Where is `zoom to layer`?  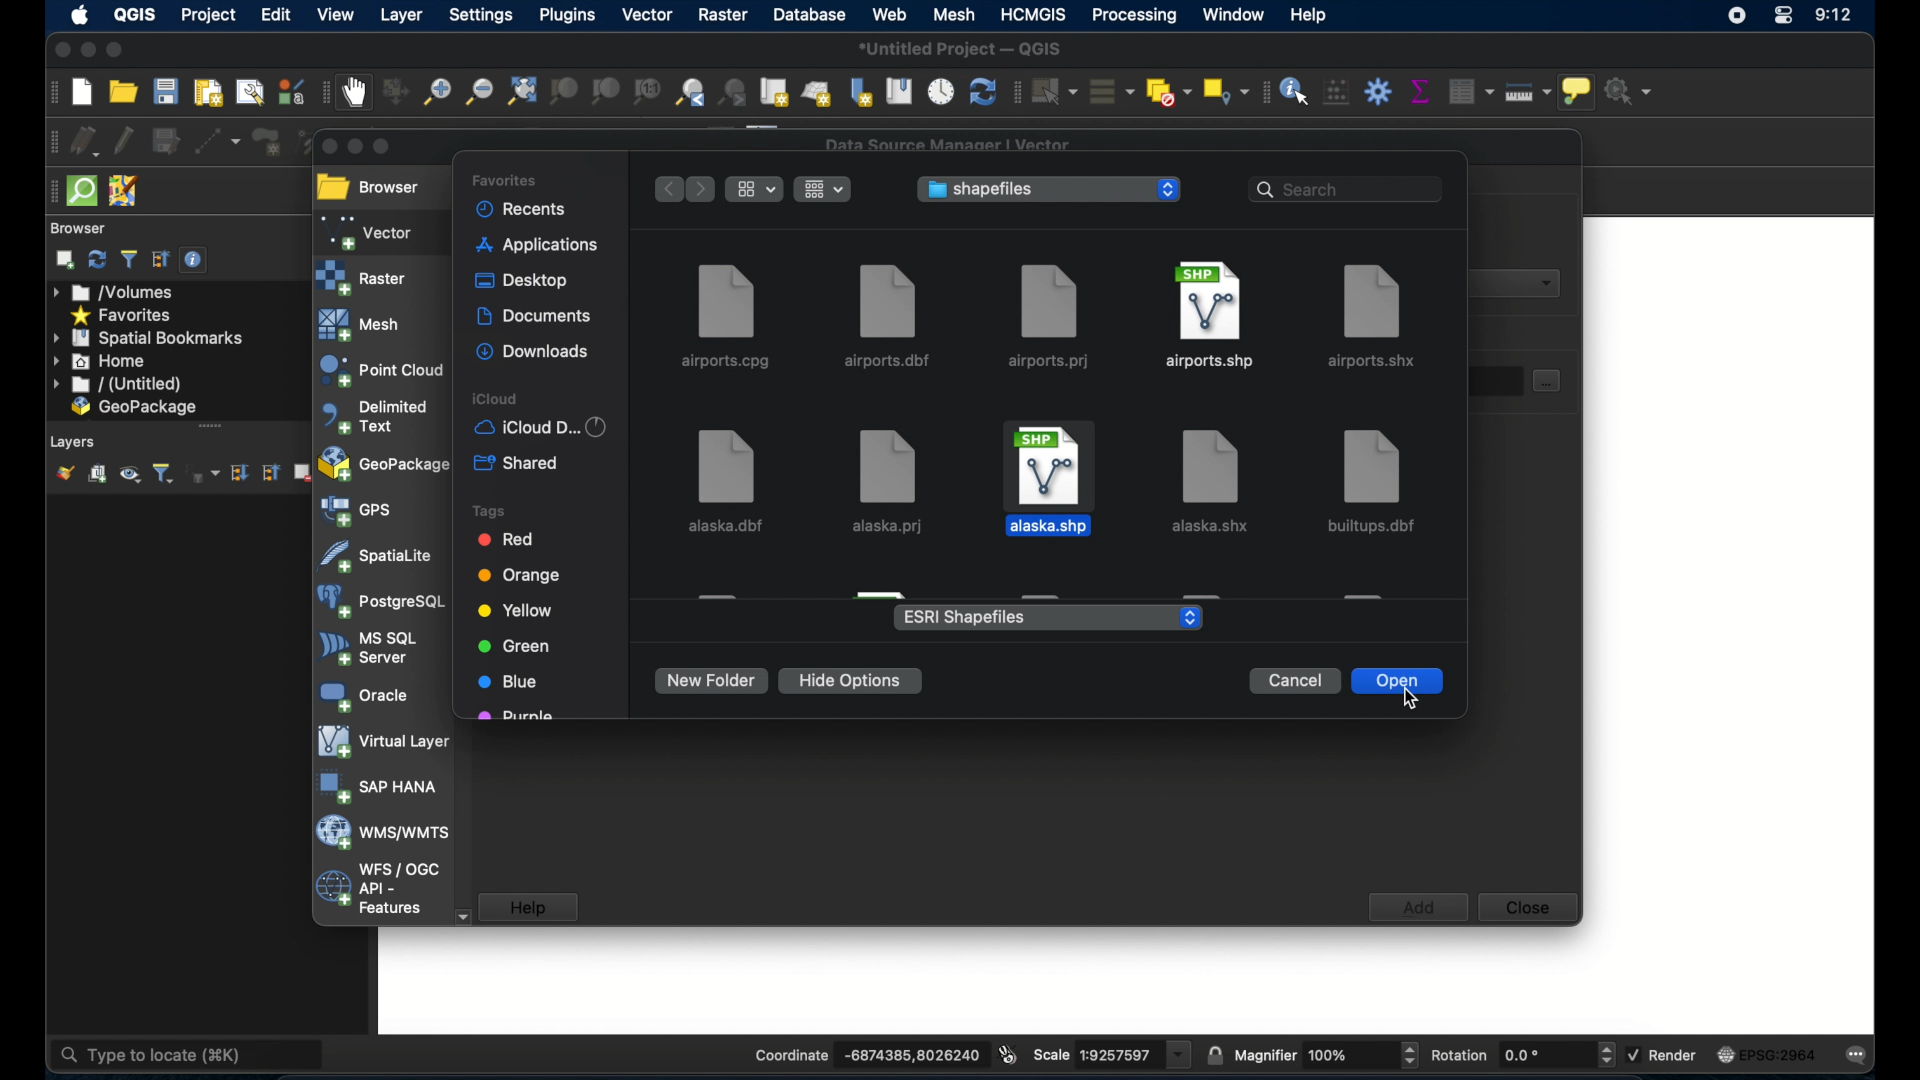 zoom to layer is located at coordinates (607, 92).